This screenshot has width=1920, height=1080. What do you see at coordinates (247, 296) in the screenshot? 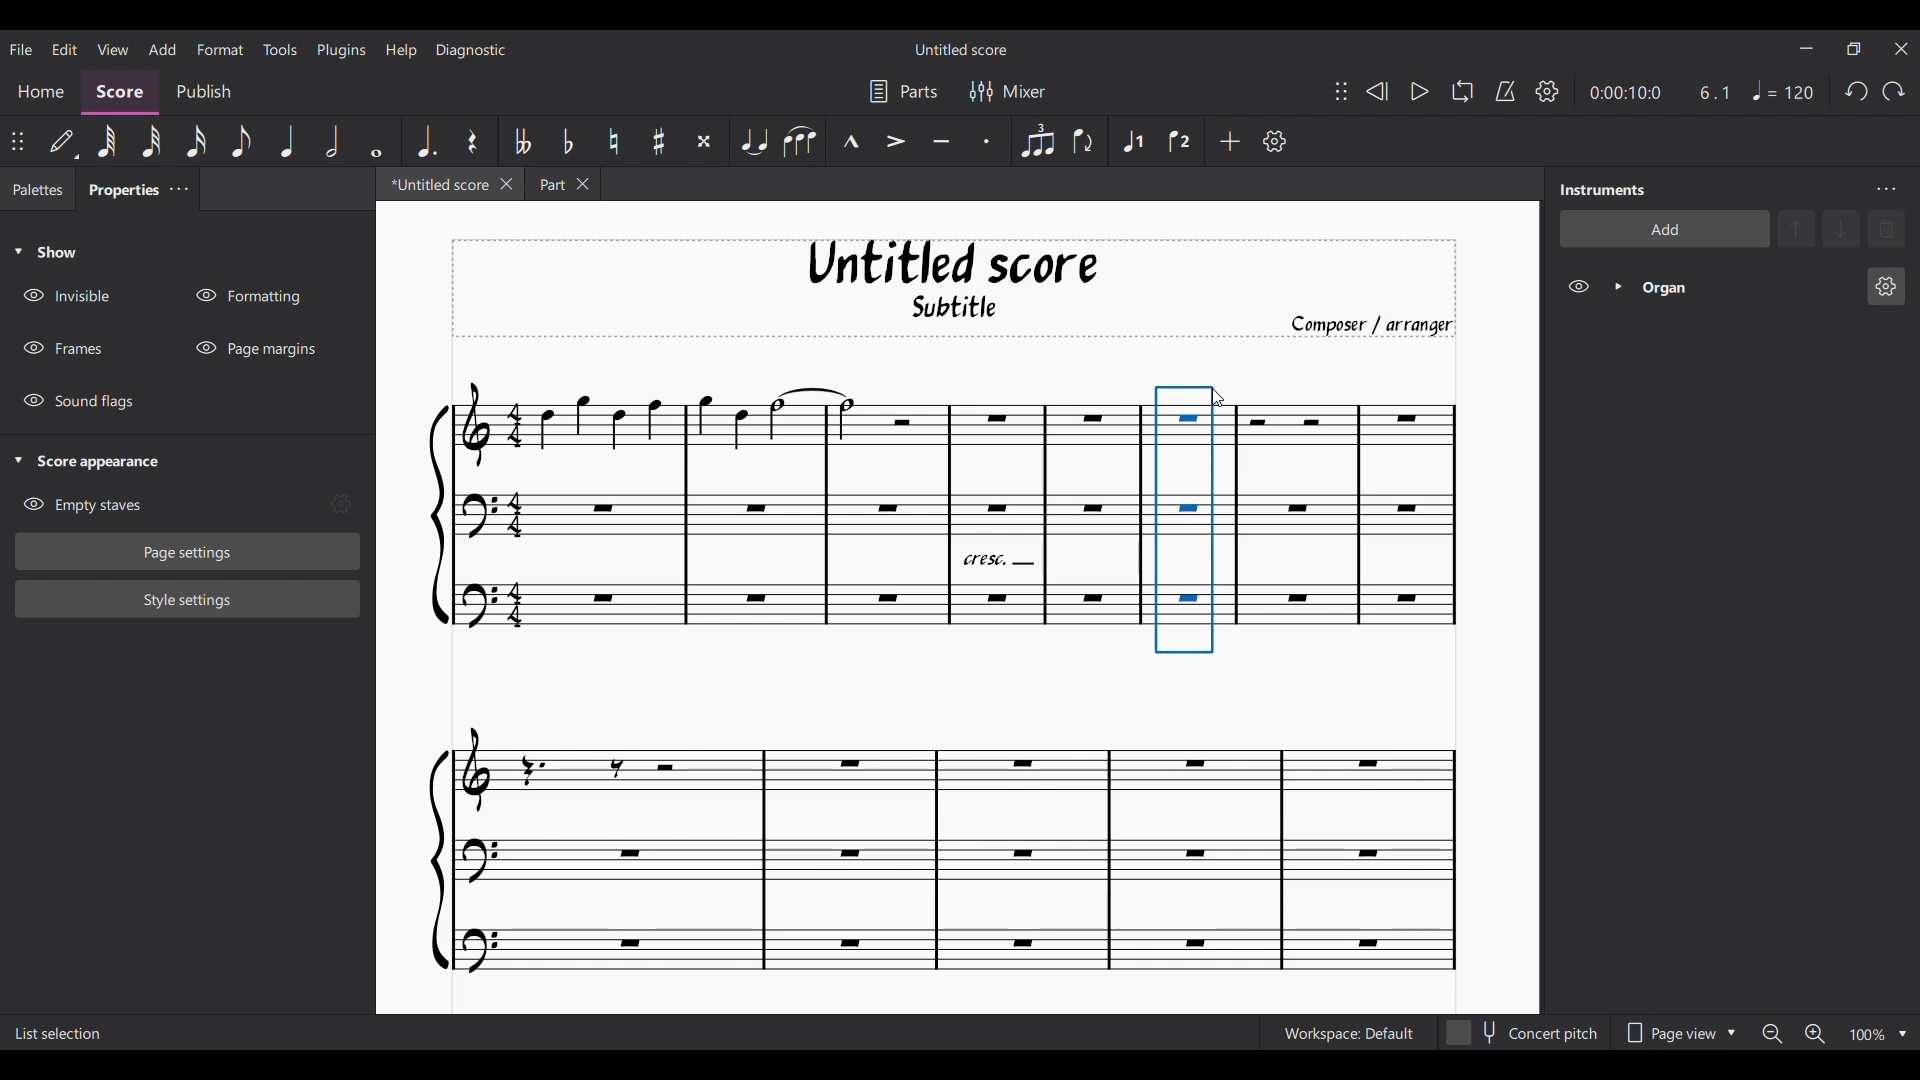
I see `Hide Formatting ` at bounding box center [247, 296].